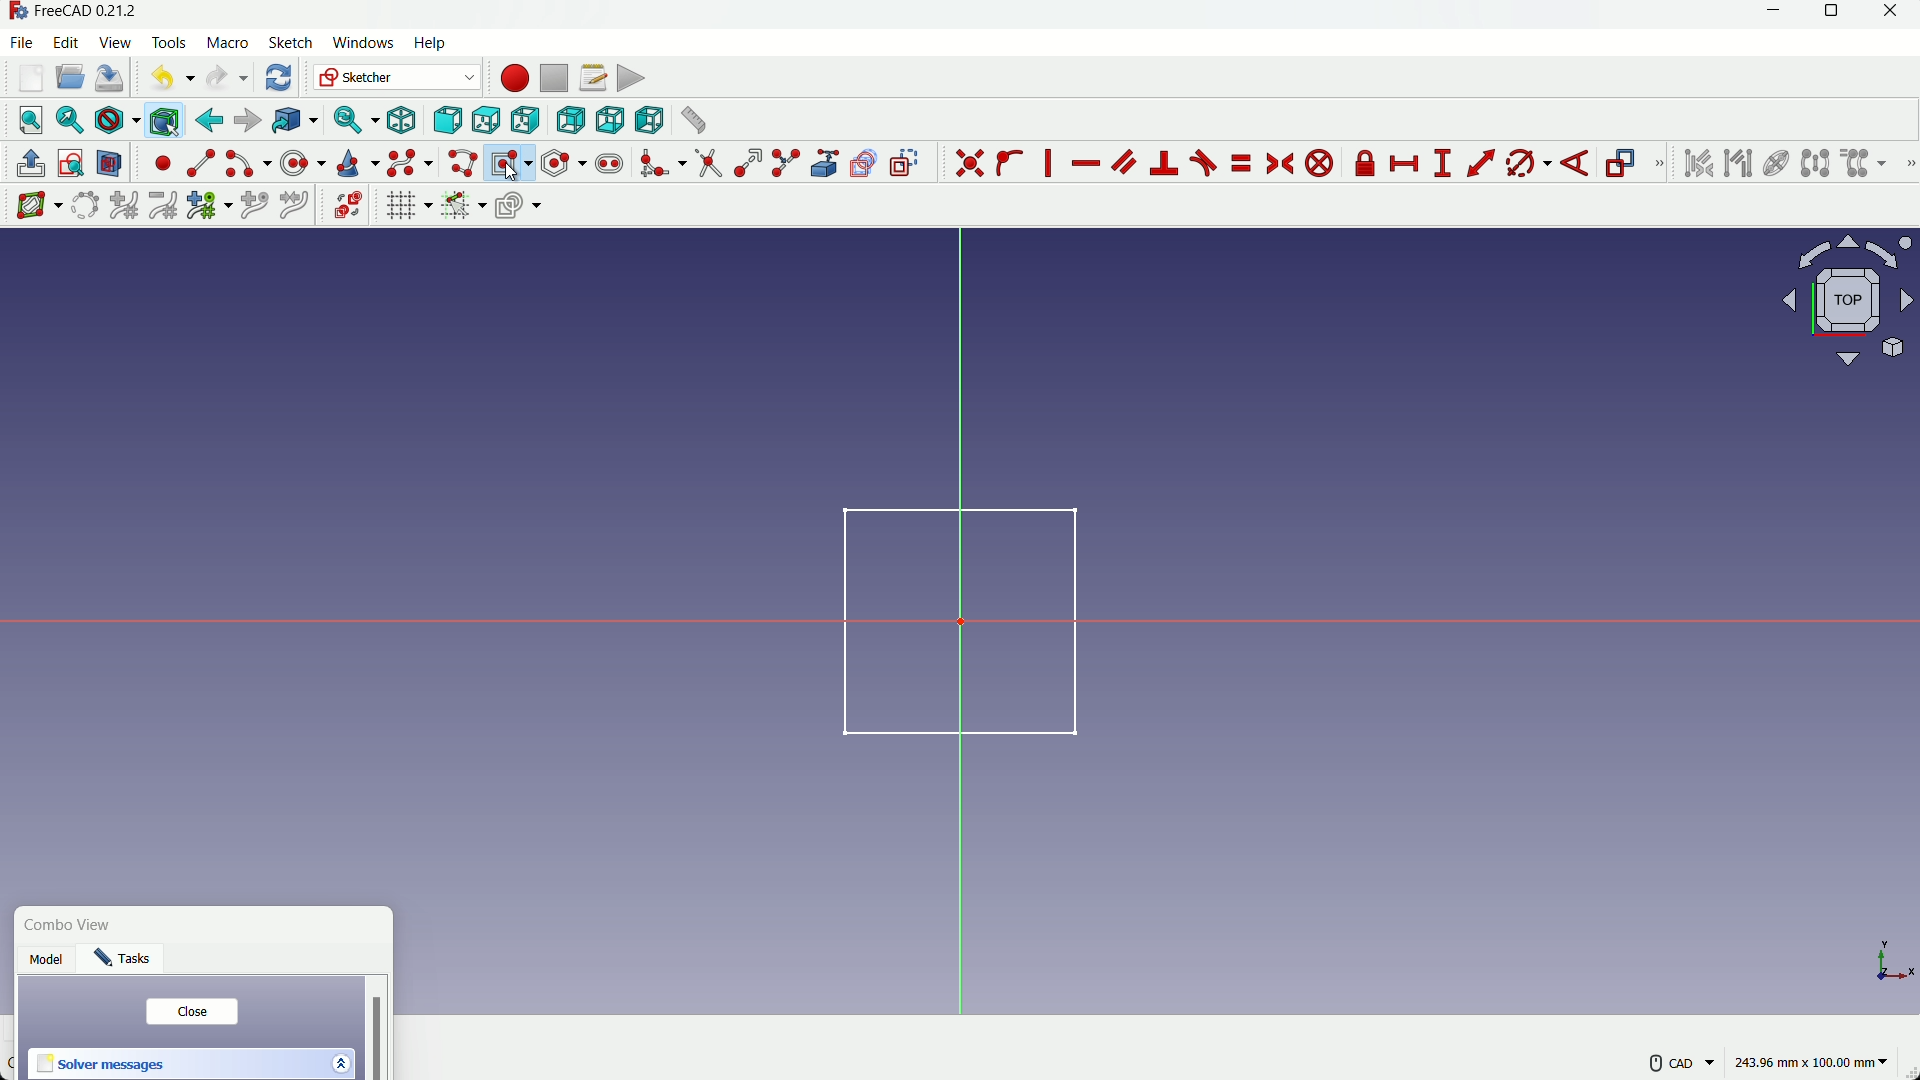 Image resolution: width=1920 pixels, height=1080 pixels. Describe the element at coordinates (1682, 1063) in the screenshot. I see `more settings` at that location.